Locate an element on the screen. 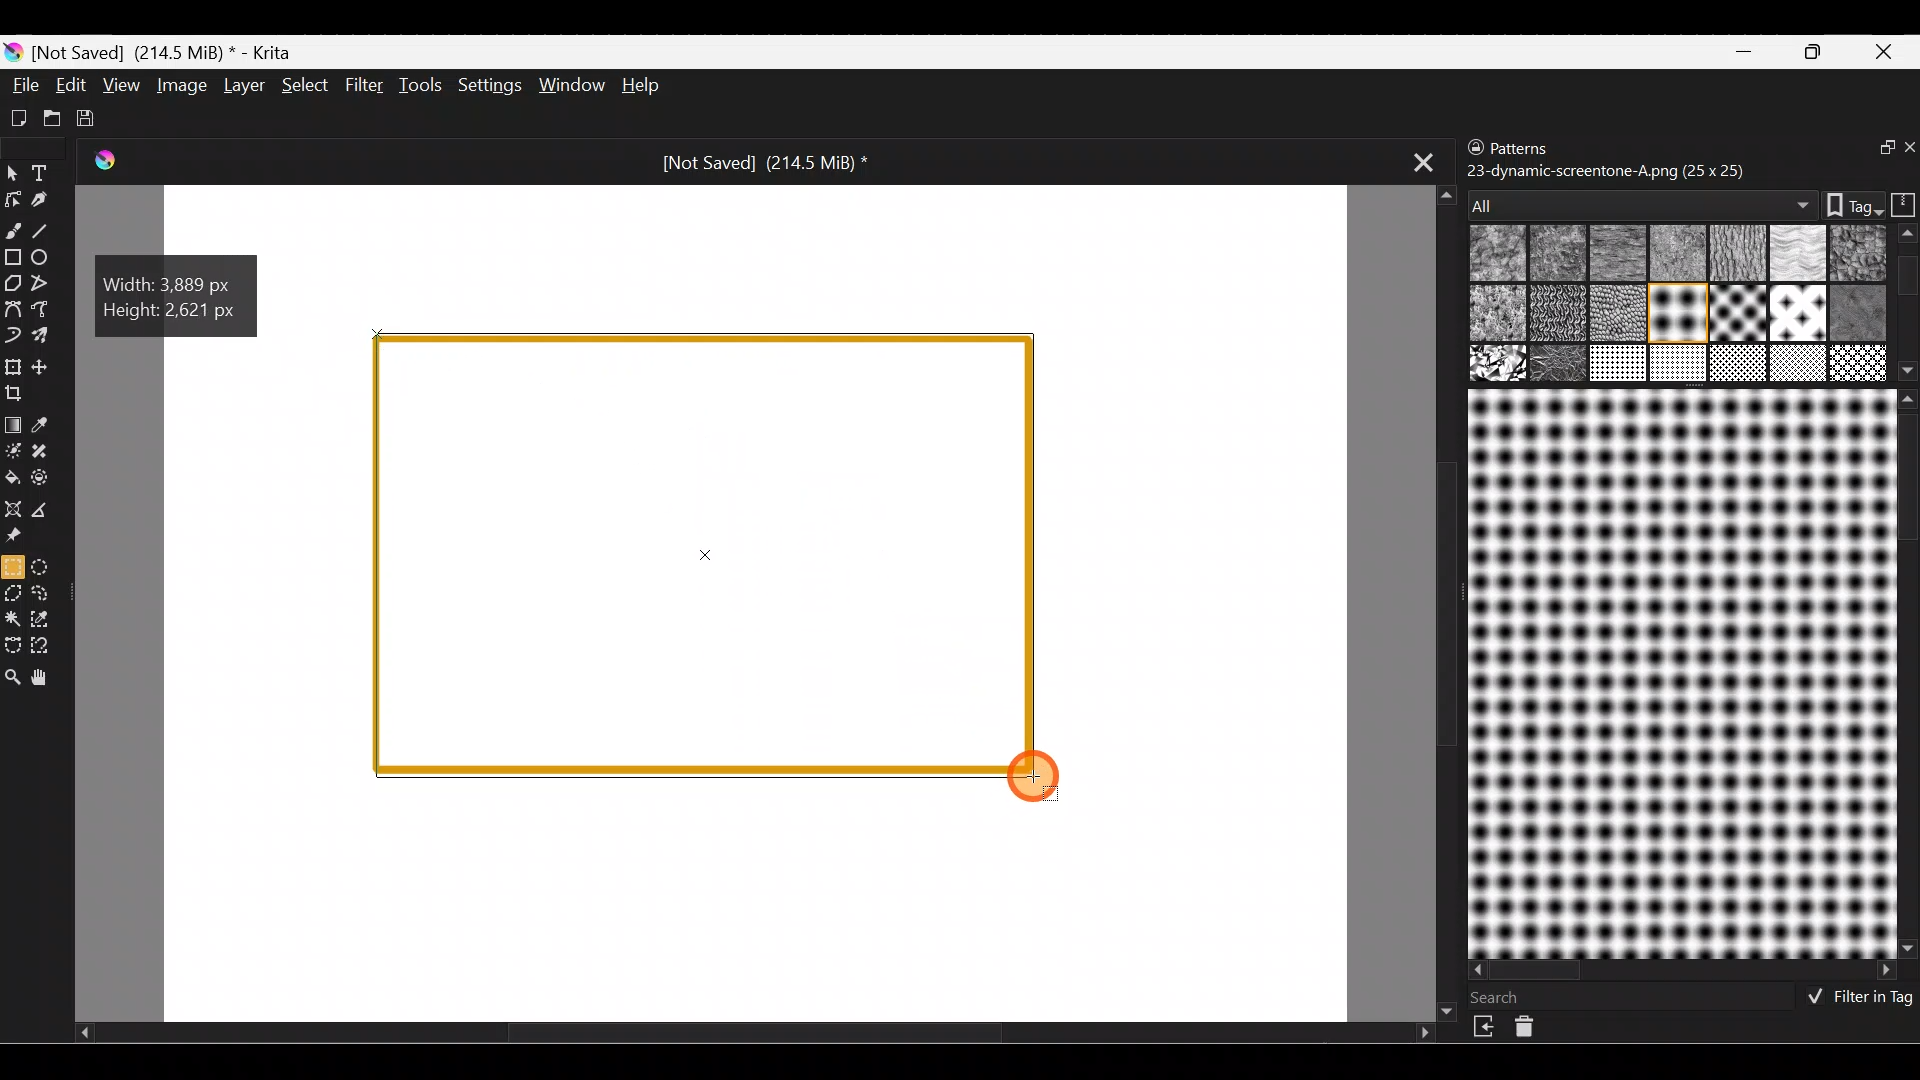 The width and height of the screenshot is (1920, 1080). 18 texture_bark.png is located at coordinates (1735, 365).